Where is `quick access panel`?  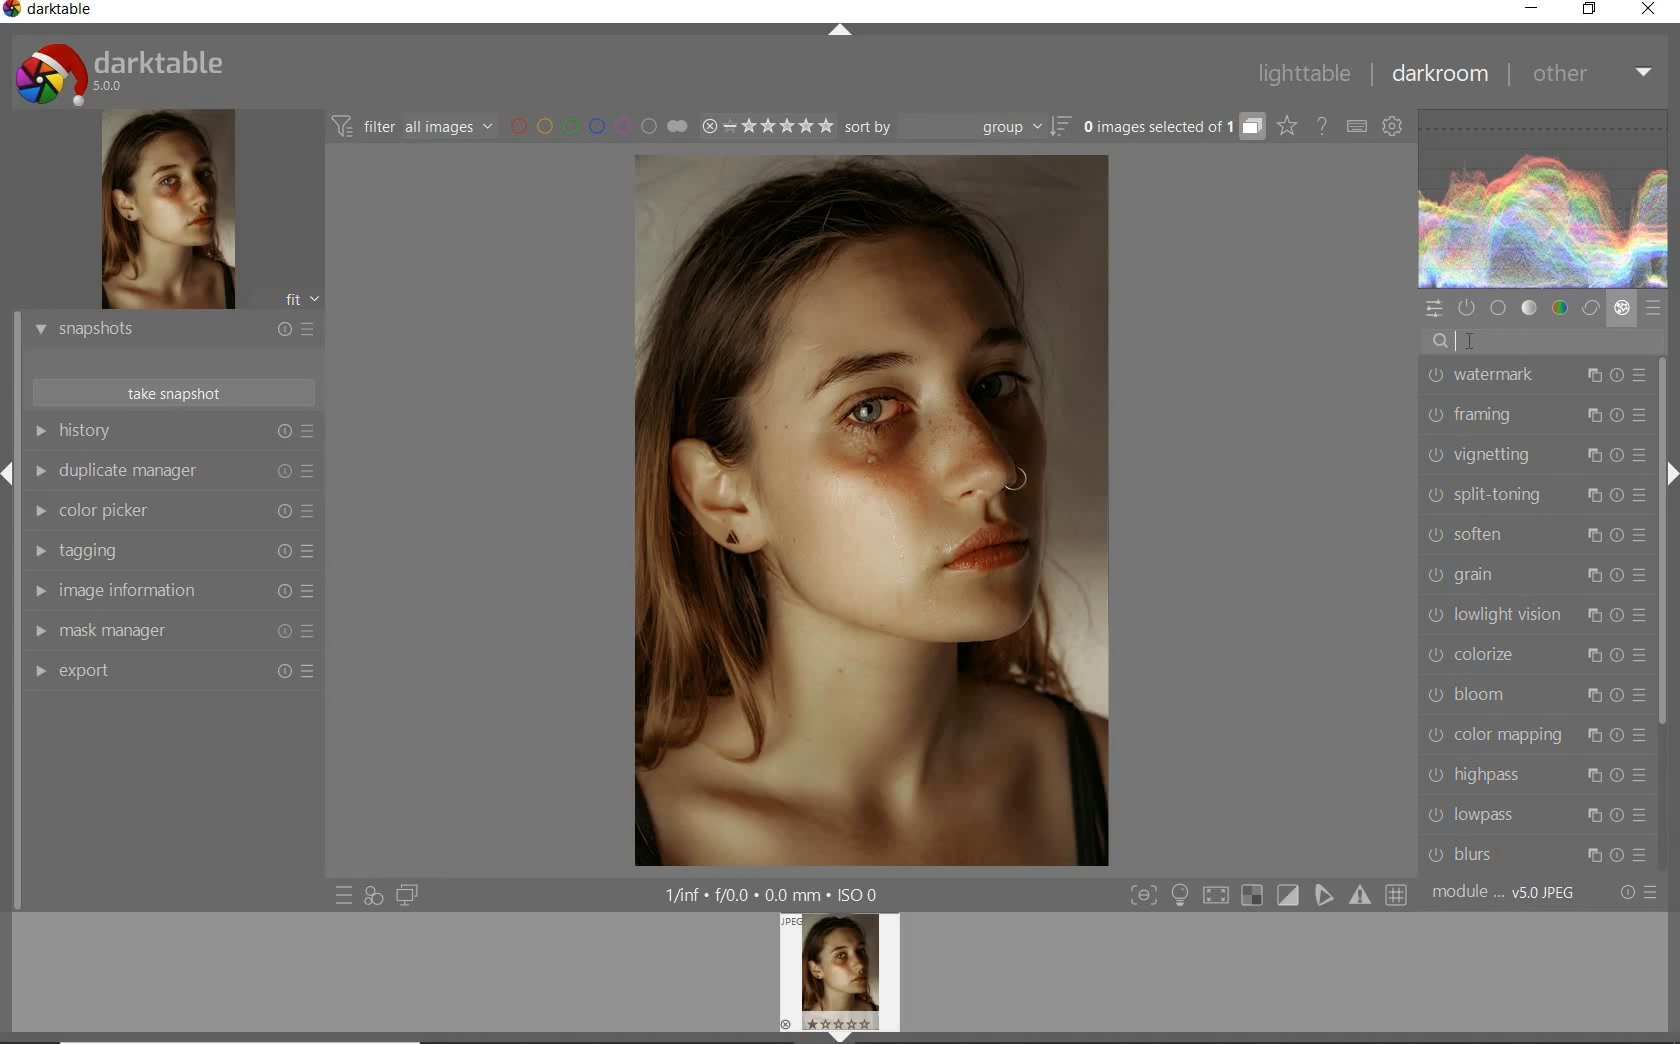 quick access panel is located at coordinates (1432, 309).